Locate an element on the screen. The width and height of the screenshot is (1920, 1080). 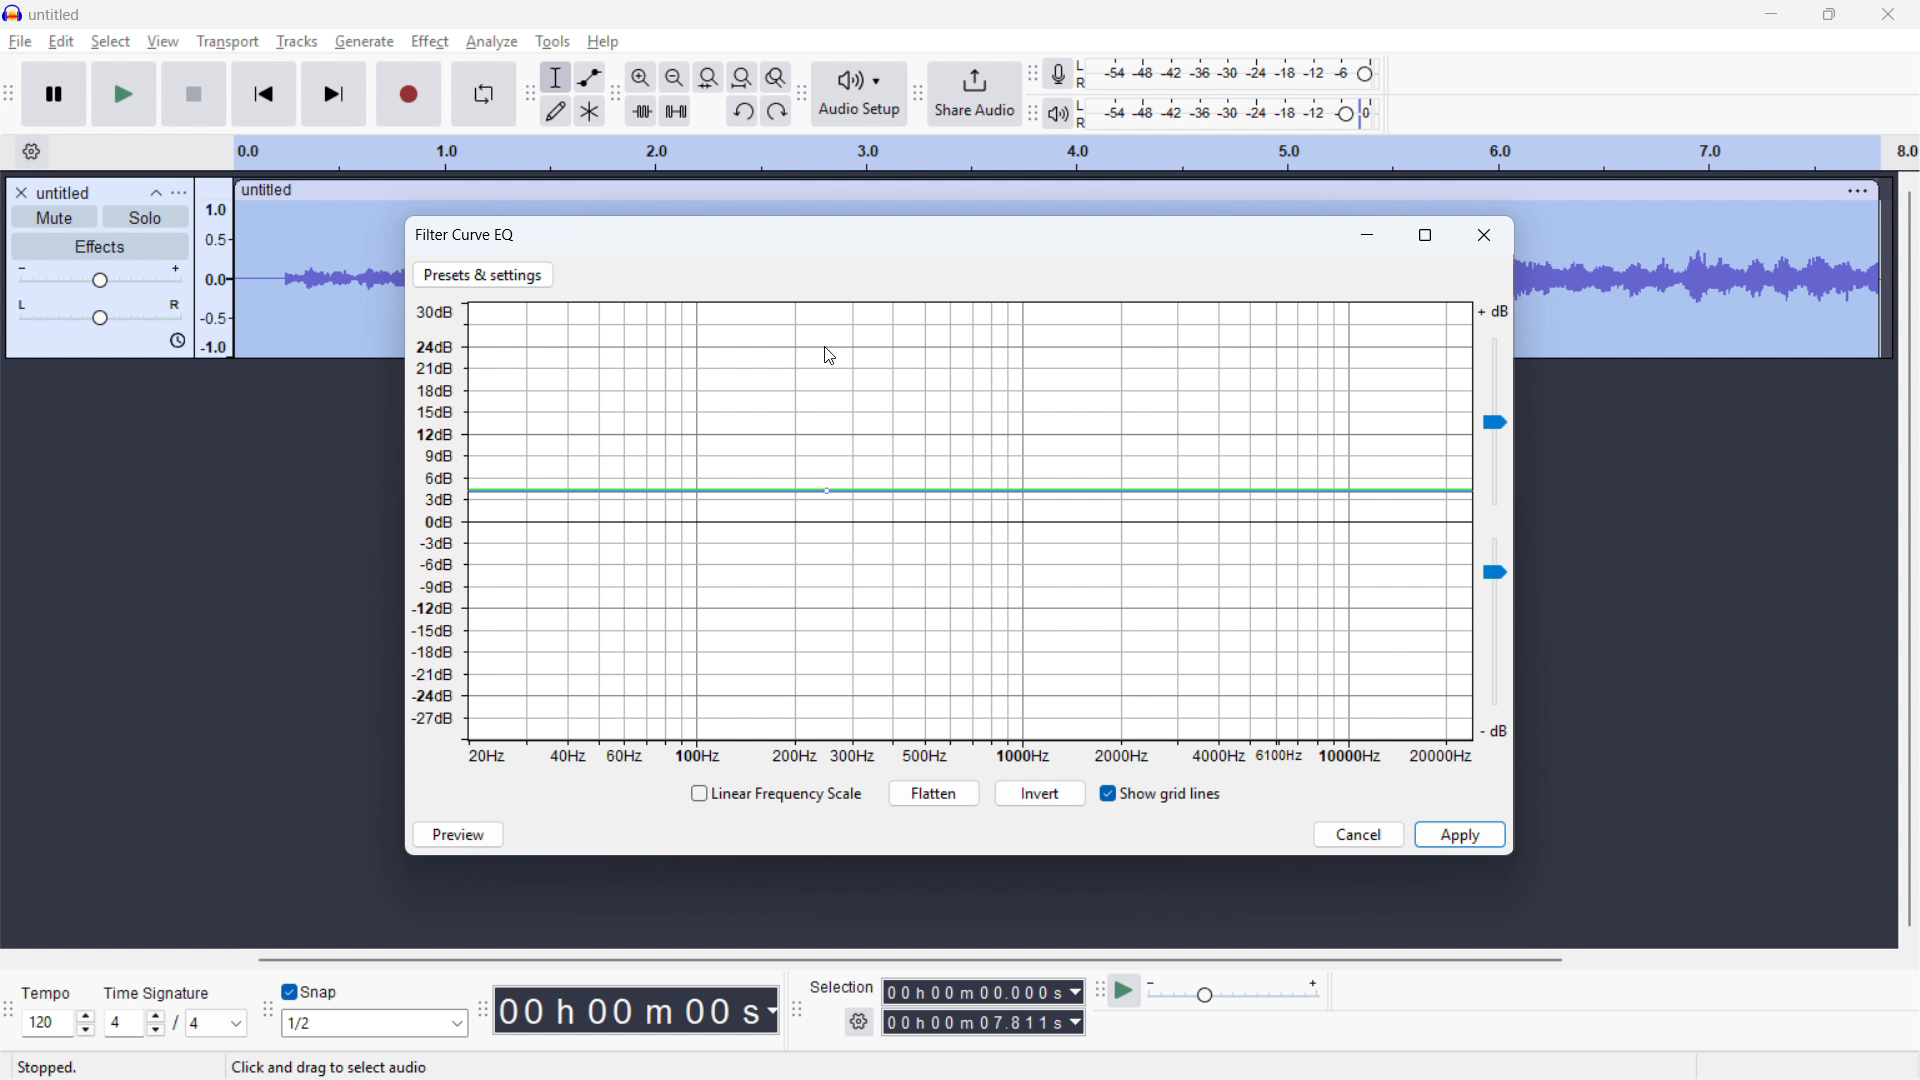
track options  is located at coordinates (1859, 188).